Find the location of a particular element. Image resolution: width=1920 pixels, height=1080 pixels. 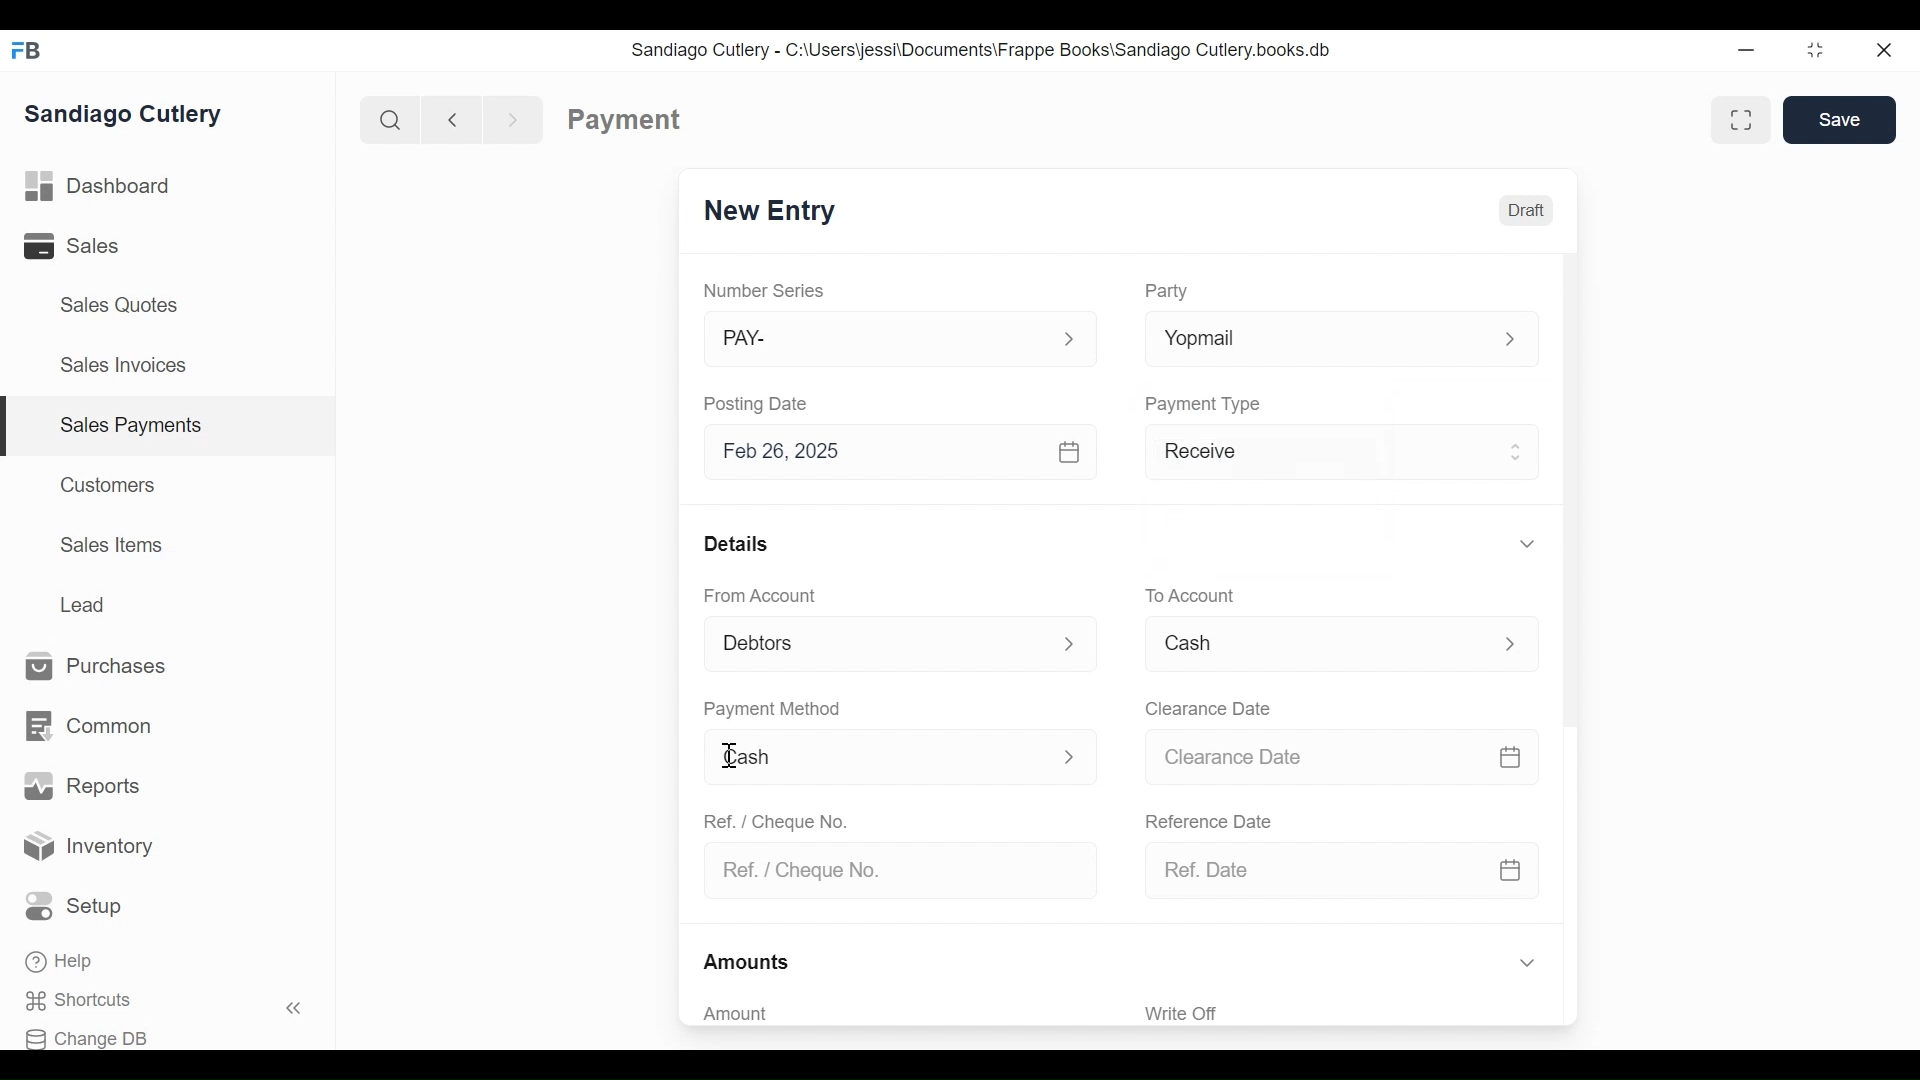

Sales Invoices is located at coordinates (123, 367).